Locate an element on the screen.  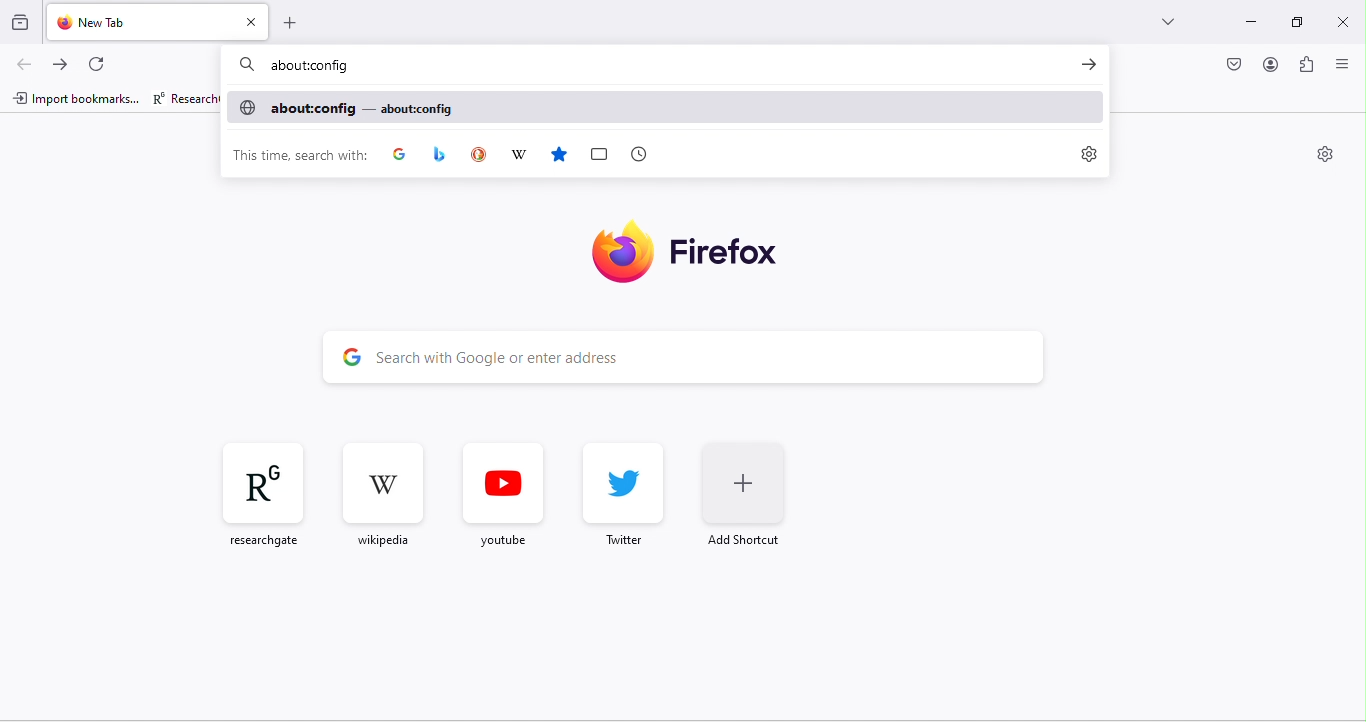
wikipedia is located at coordinates (385, 491).